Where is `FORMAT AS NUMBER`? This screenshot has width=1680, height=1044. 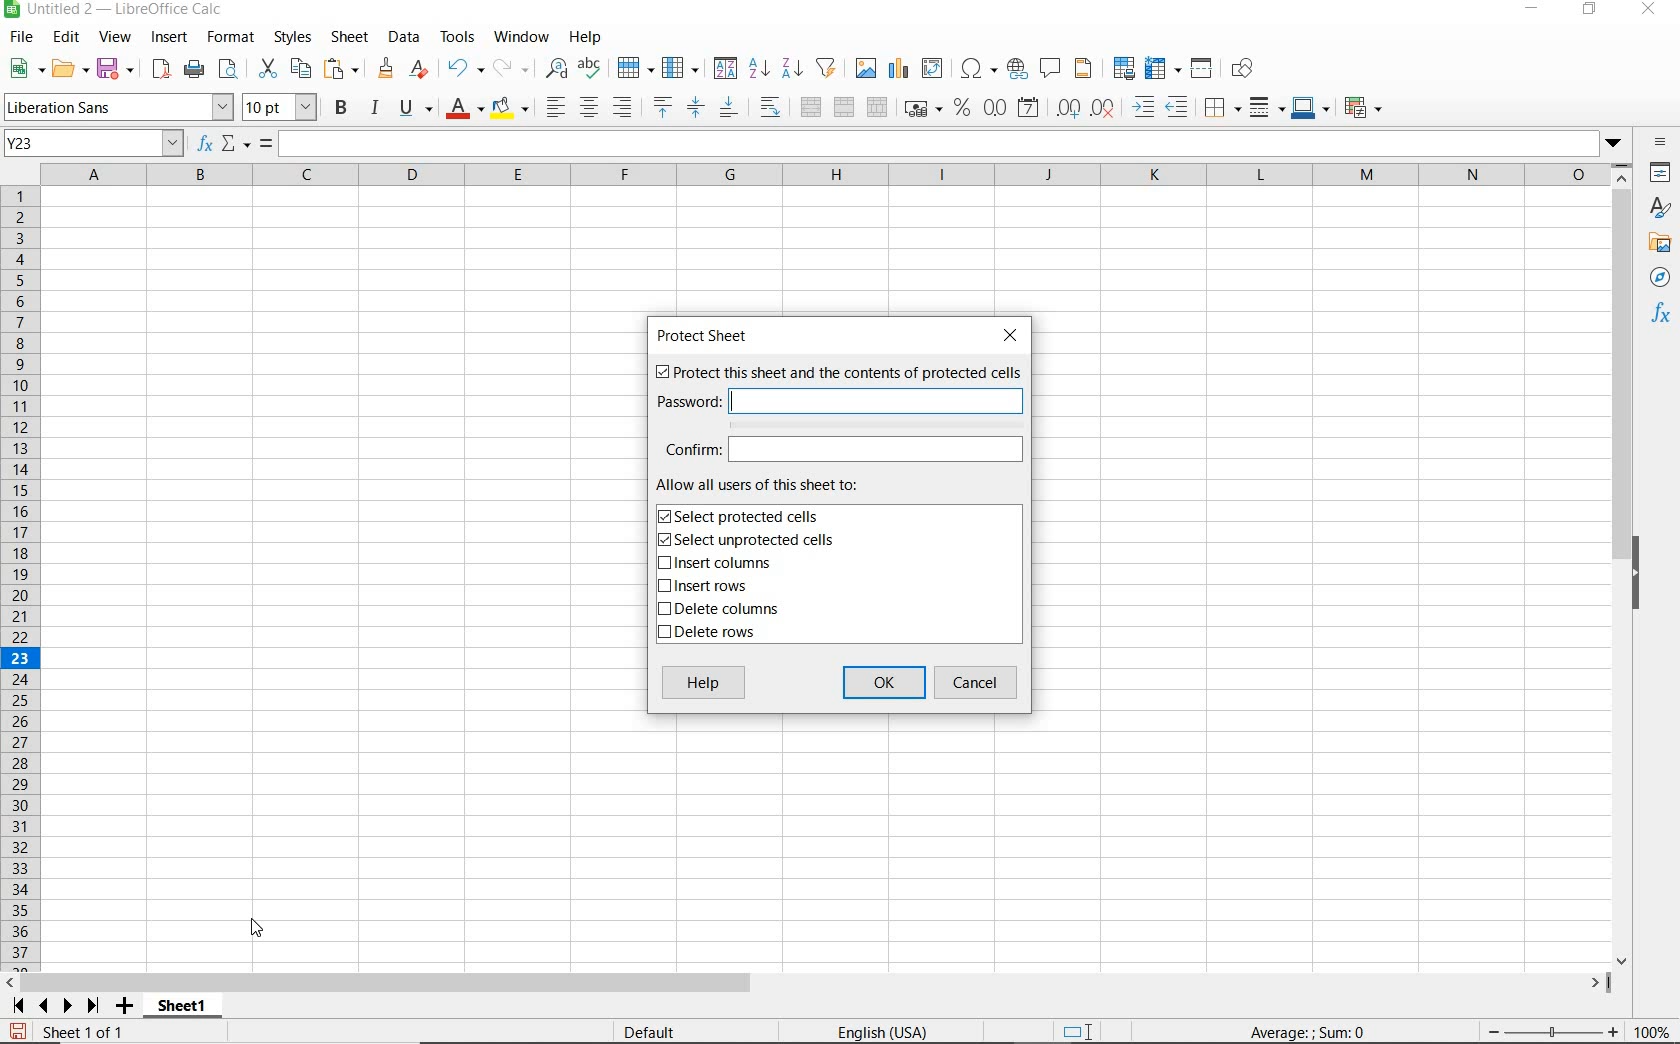
FORMAT AS NUMBER is located at coordinates (996, 107).